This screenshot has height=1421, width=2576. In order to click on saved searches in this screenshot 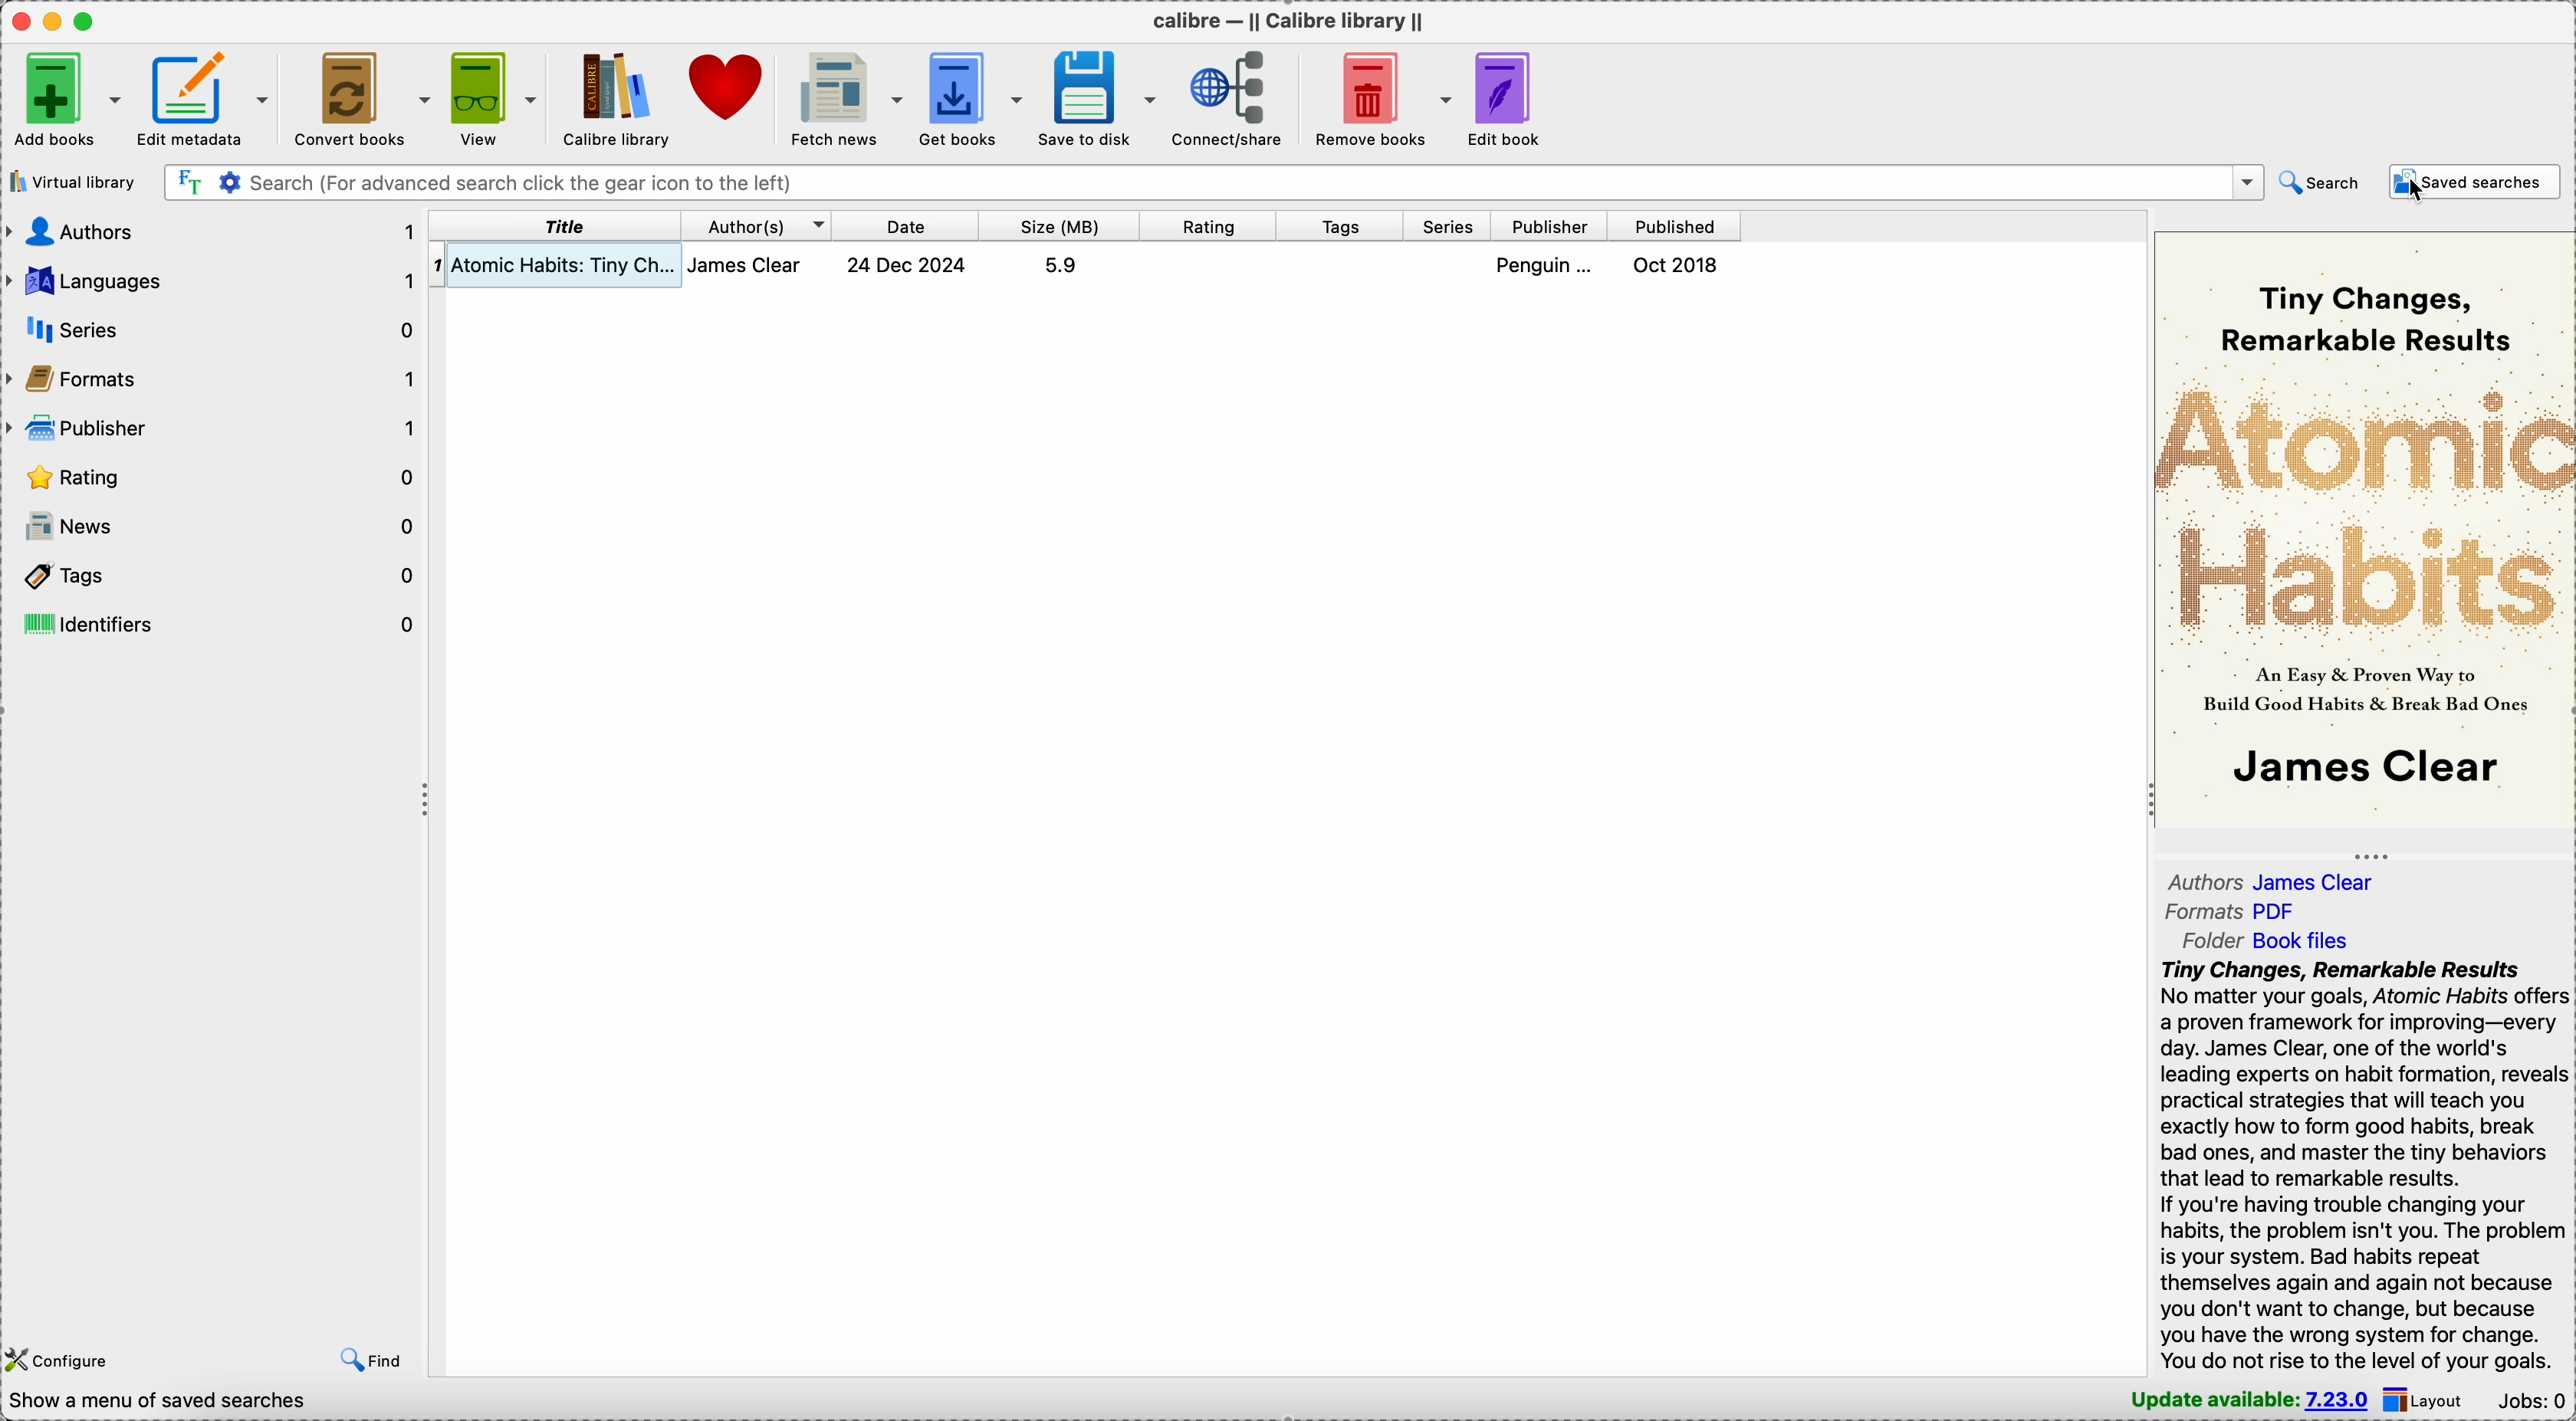, I will do `click(2475, 182)`.